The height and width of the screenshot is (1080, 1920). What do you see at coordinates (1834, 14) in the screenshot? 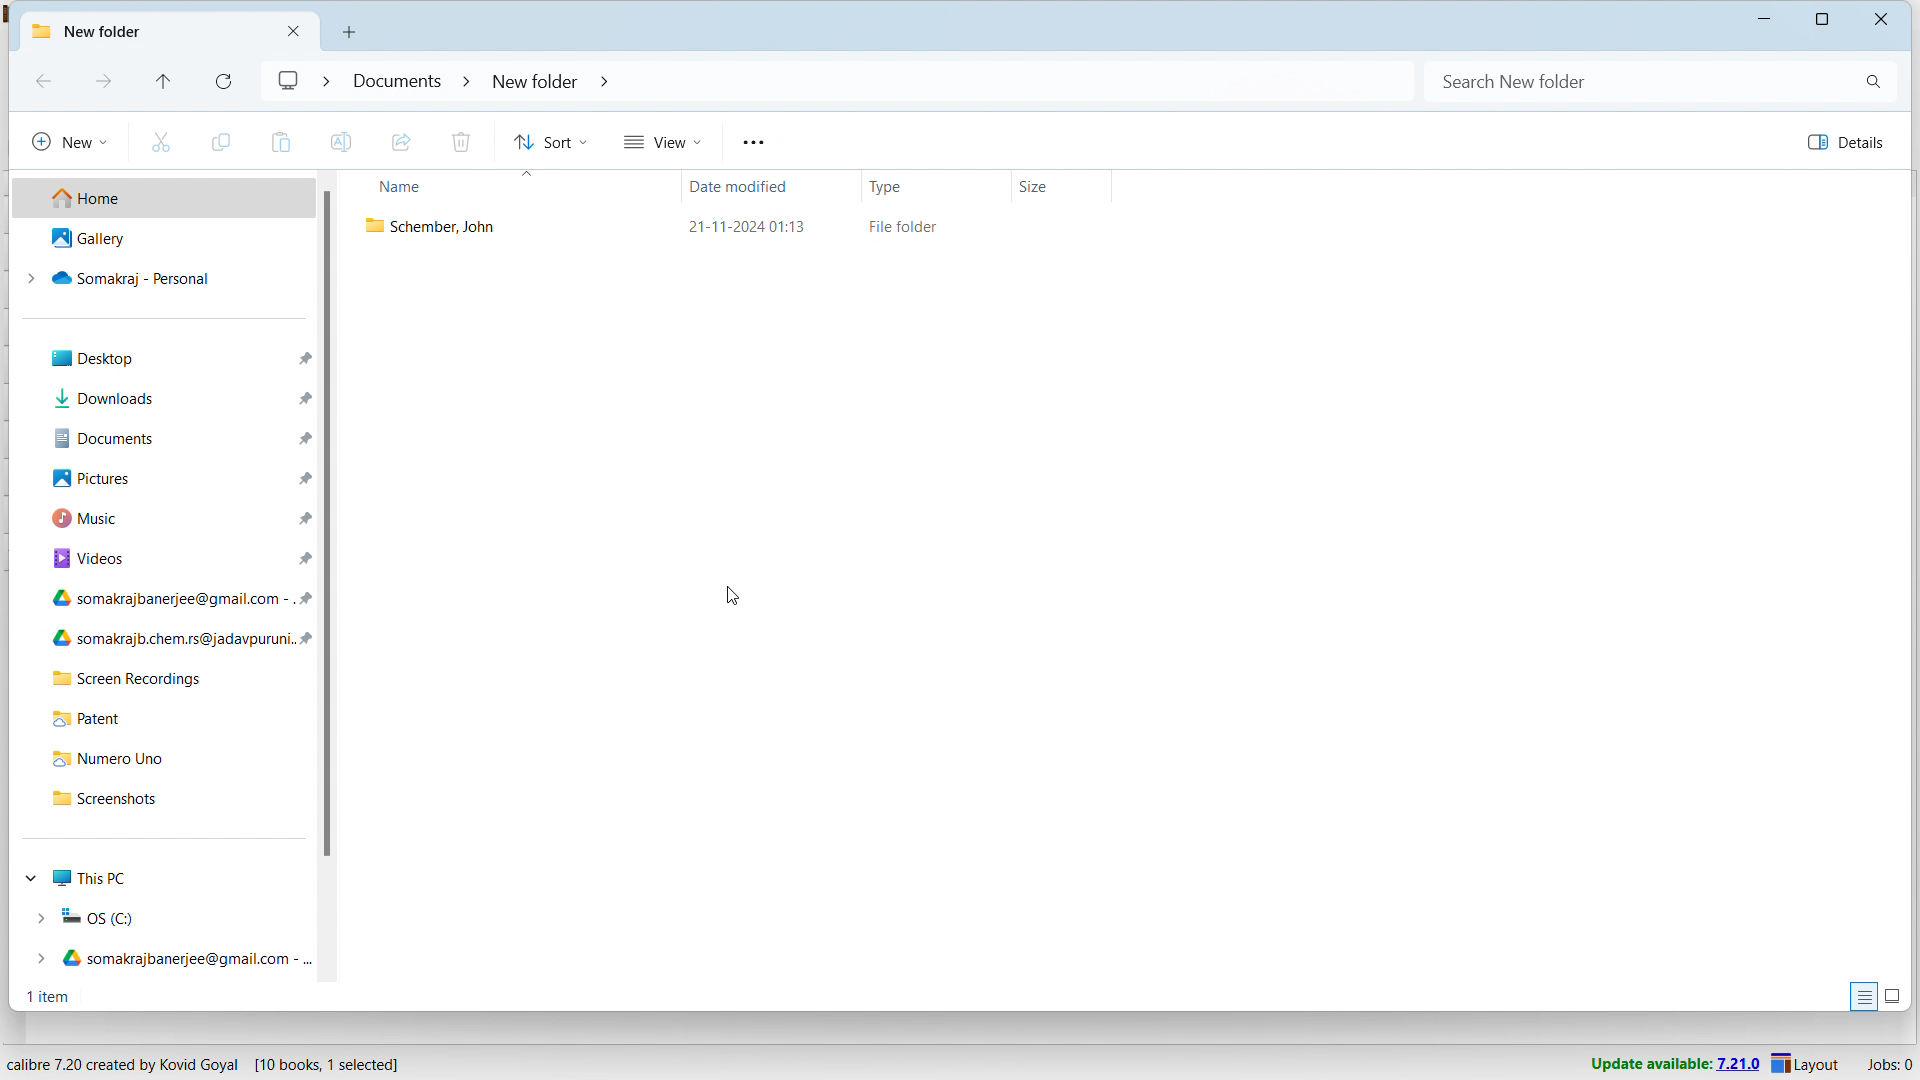
I see `maximize` at bounding box center [1834, 14].